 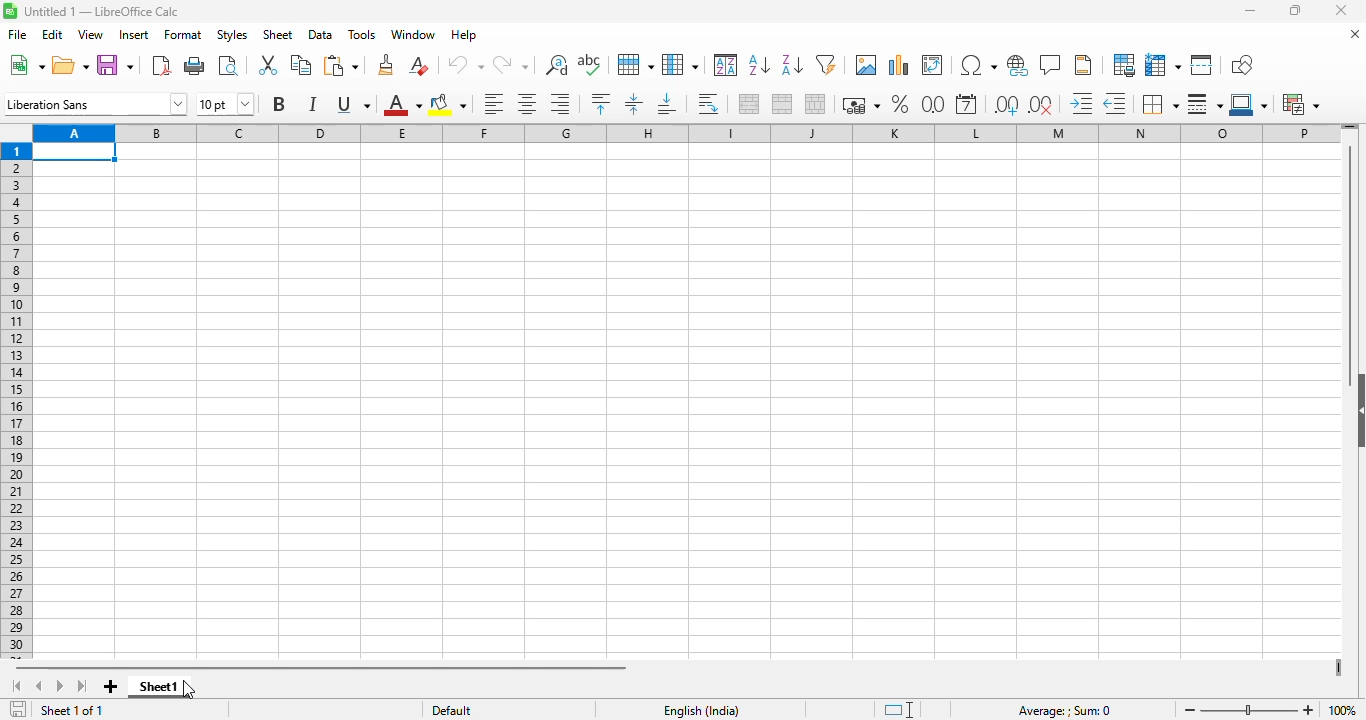 I want to click on format as date, so click(x=968, y=104).